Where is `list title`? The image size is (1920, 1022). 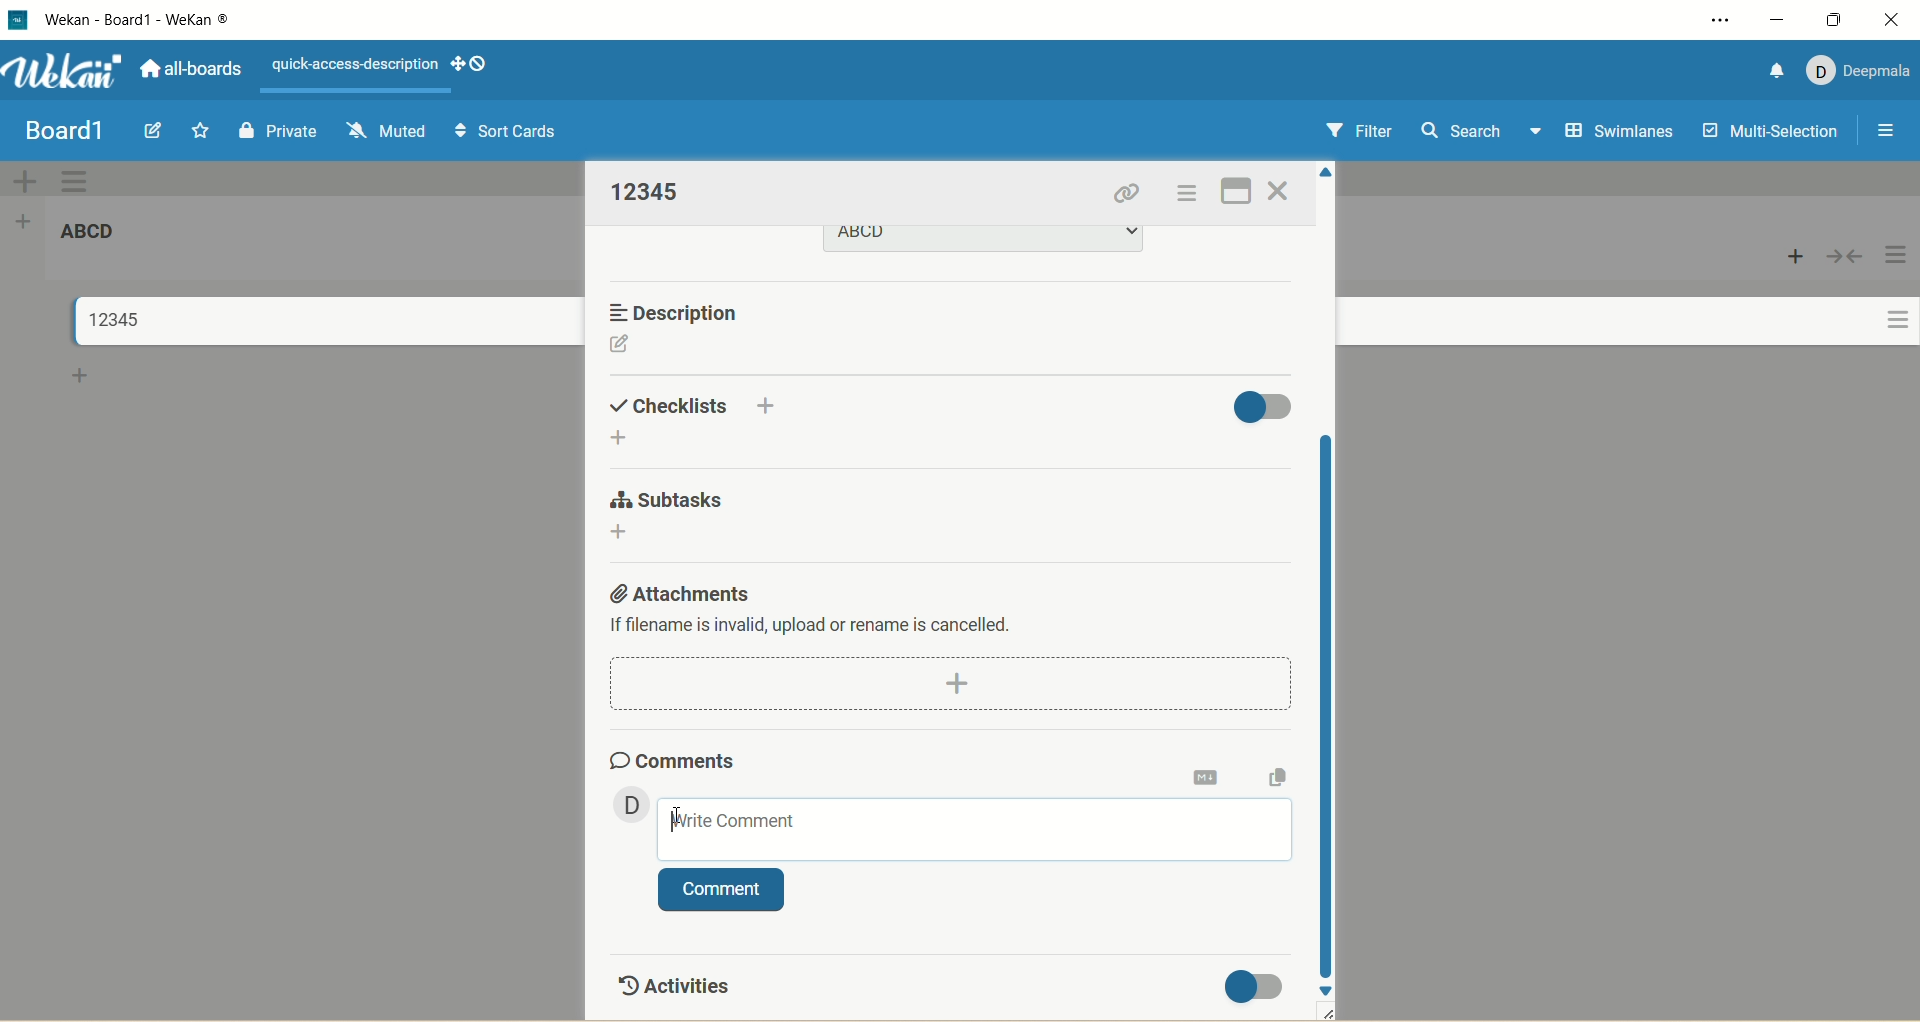 list title is located at coordinates (98, 237).